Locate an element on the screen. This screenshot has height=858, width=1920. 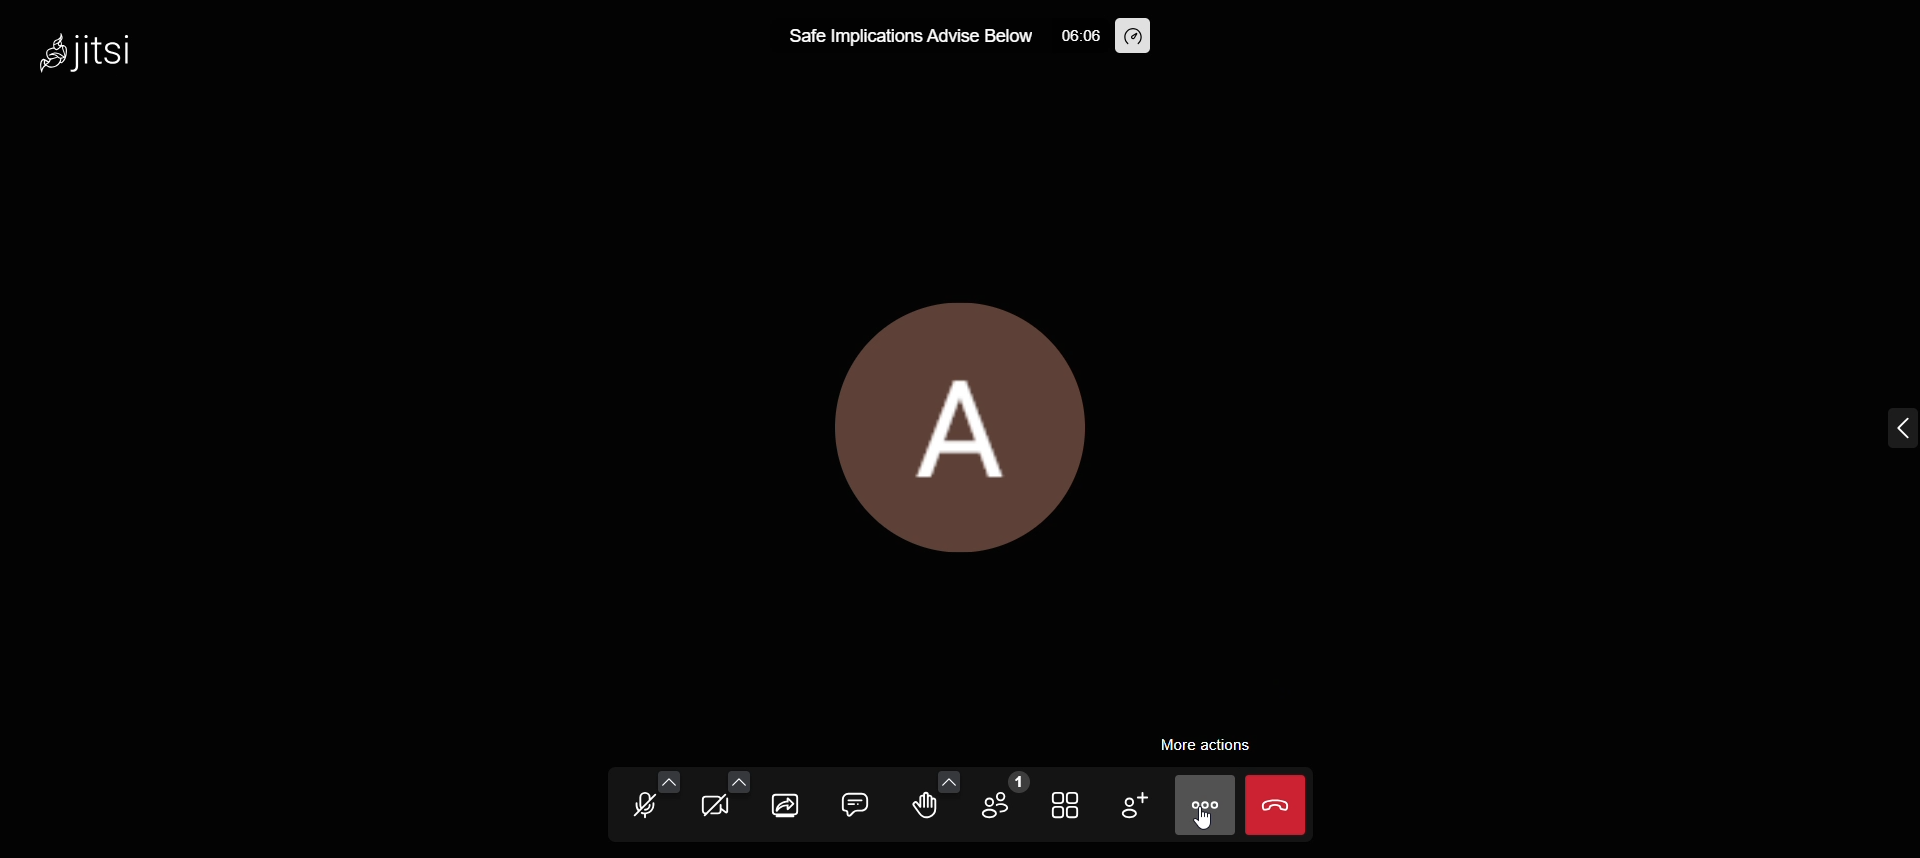
more reaction is located at coordinates (943, 780).